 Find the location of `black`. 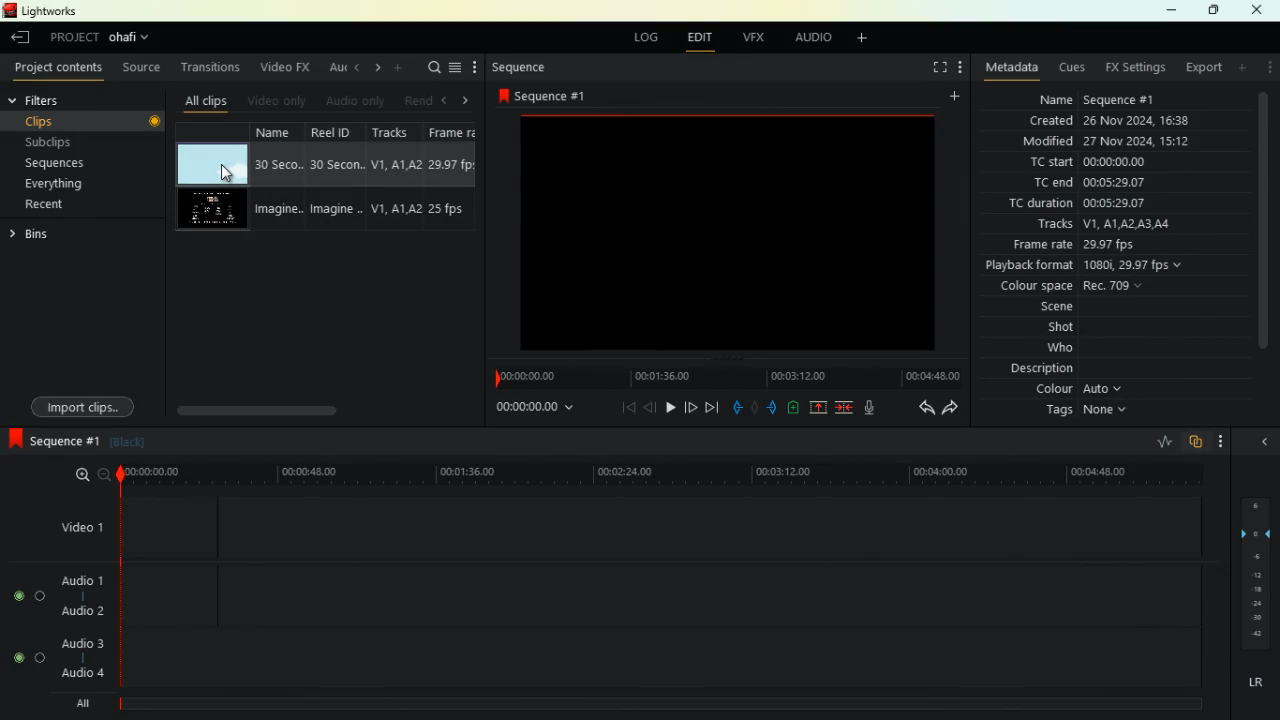

black is located at coordinates (126, 442).